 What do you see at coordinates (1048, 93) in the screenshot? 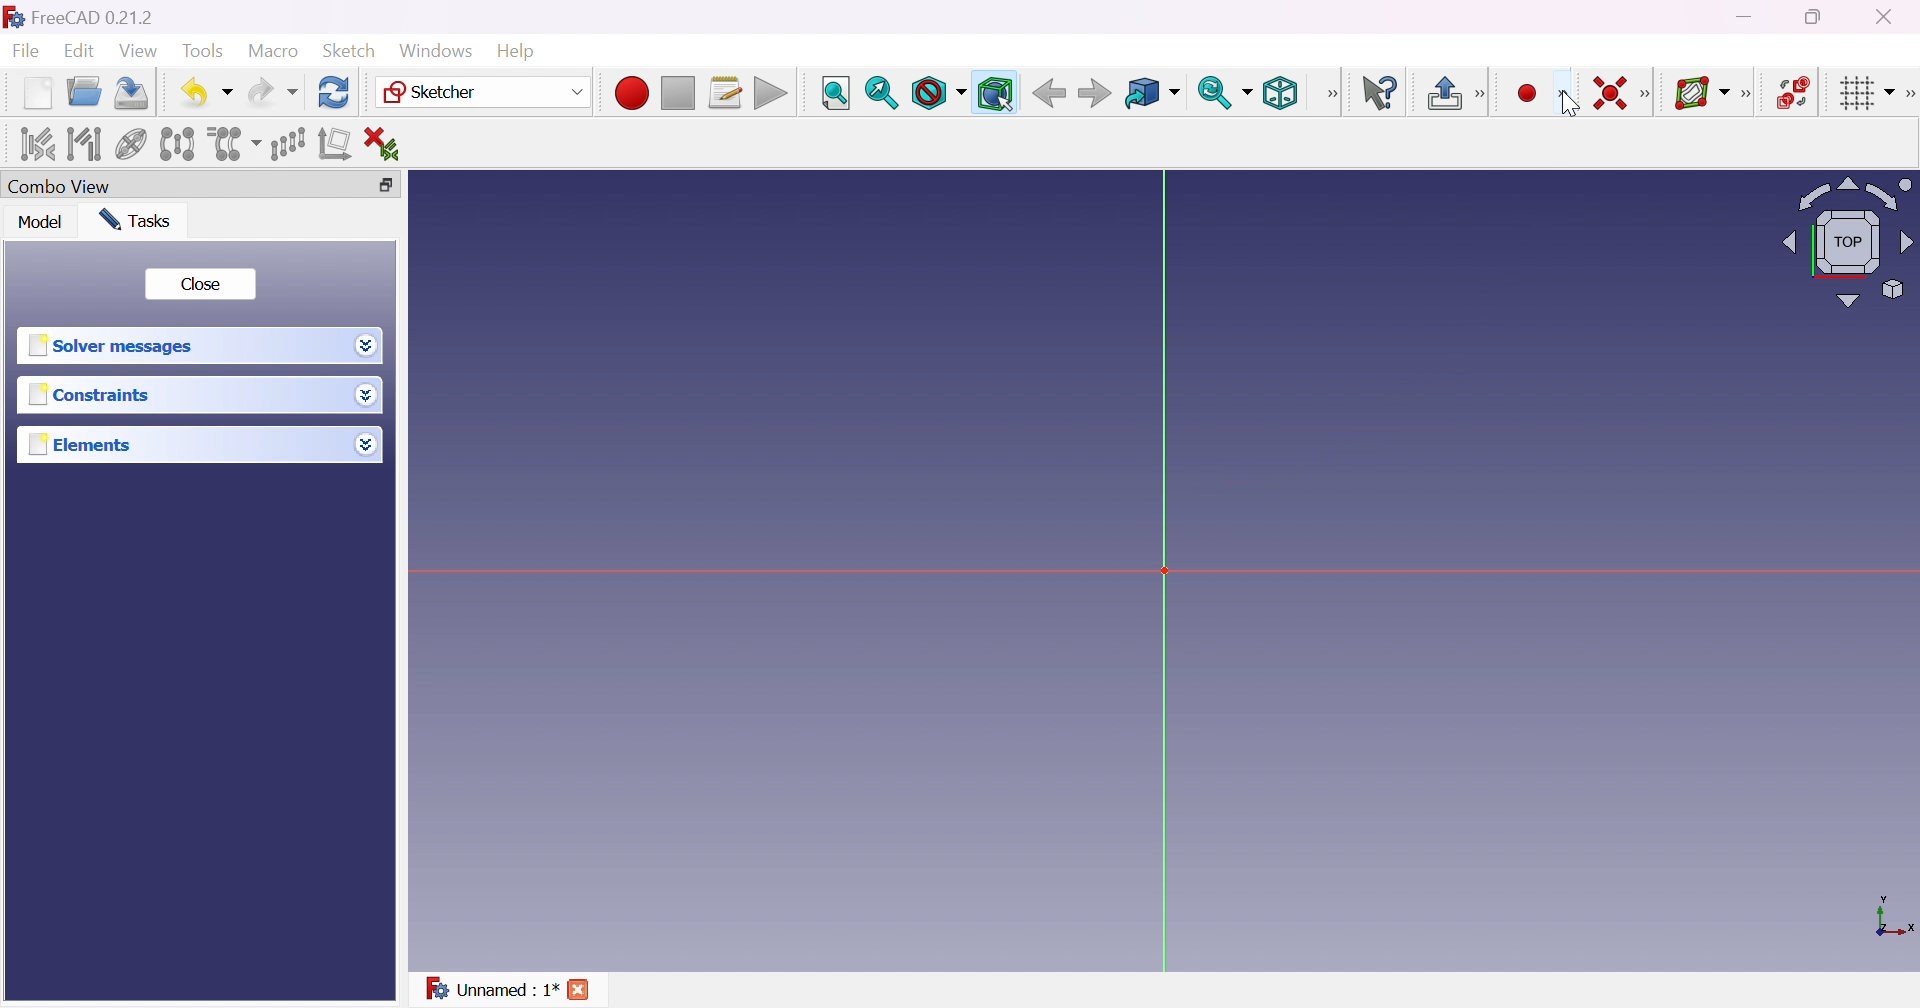
I see `Back` at bounding box center [1048, 93].